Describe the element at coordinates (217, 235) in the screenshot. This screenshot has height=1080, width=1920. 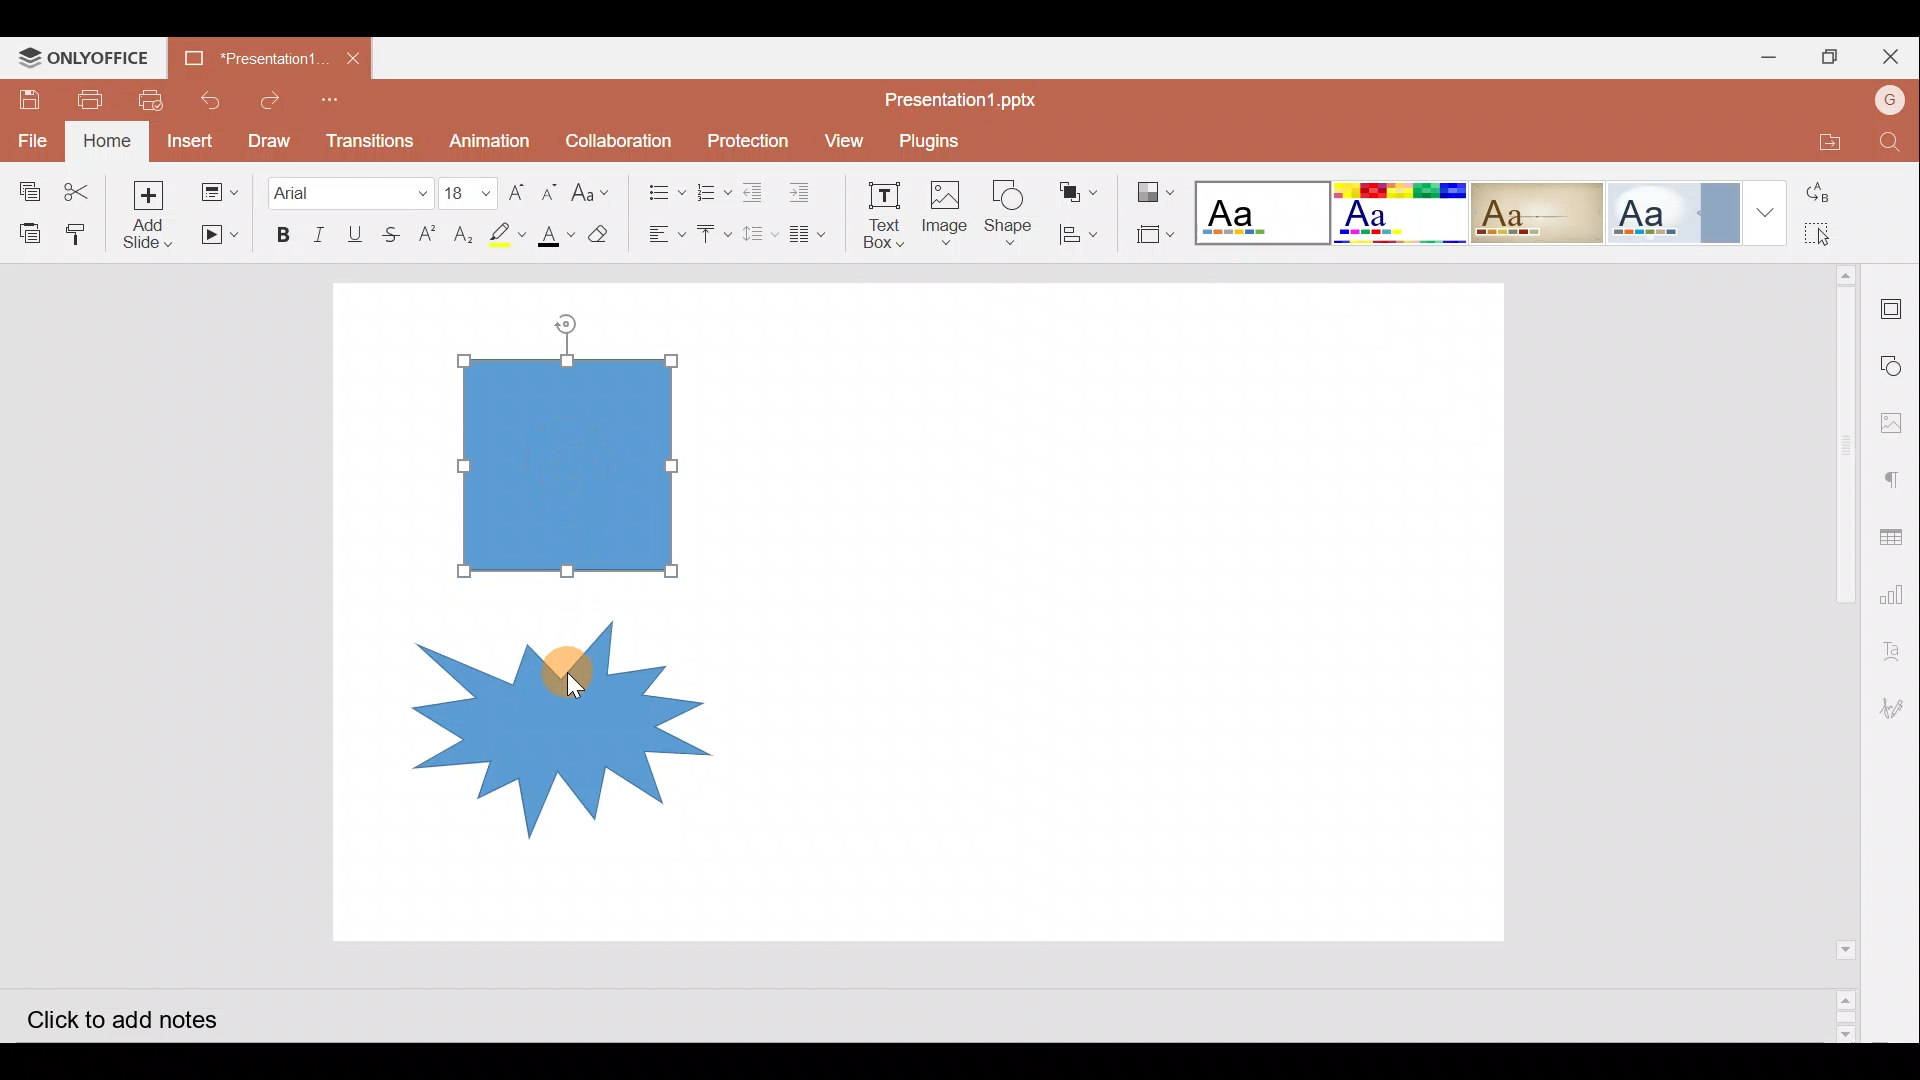
I see `Start slideshow` at that location.